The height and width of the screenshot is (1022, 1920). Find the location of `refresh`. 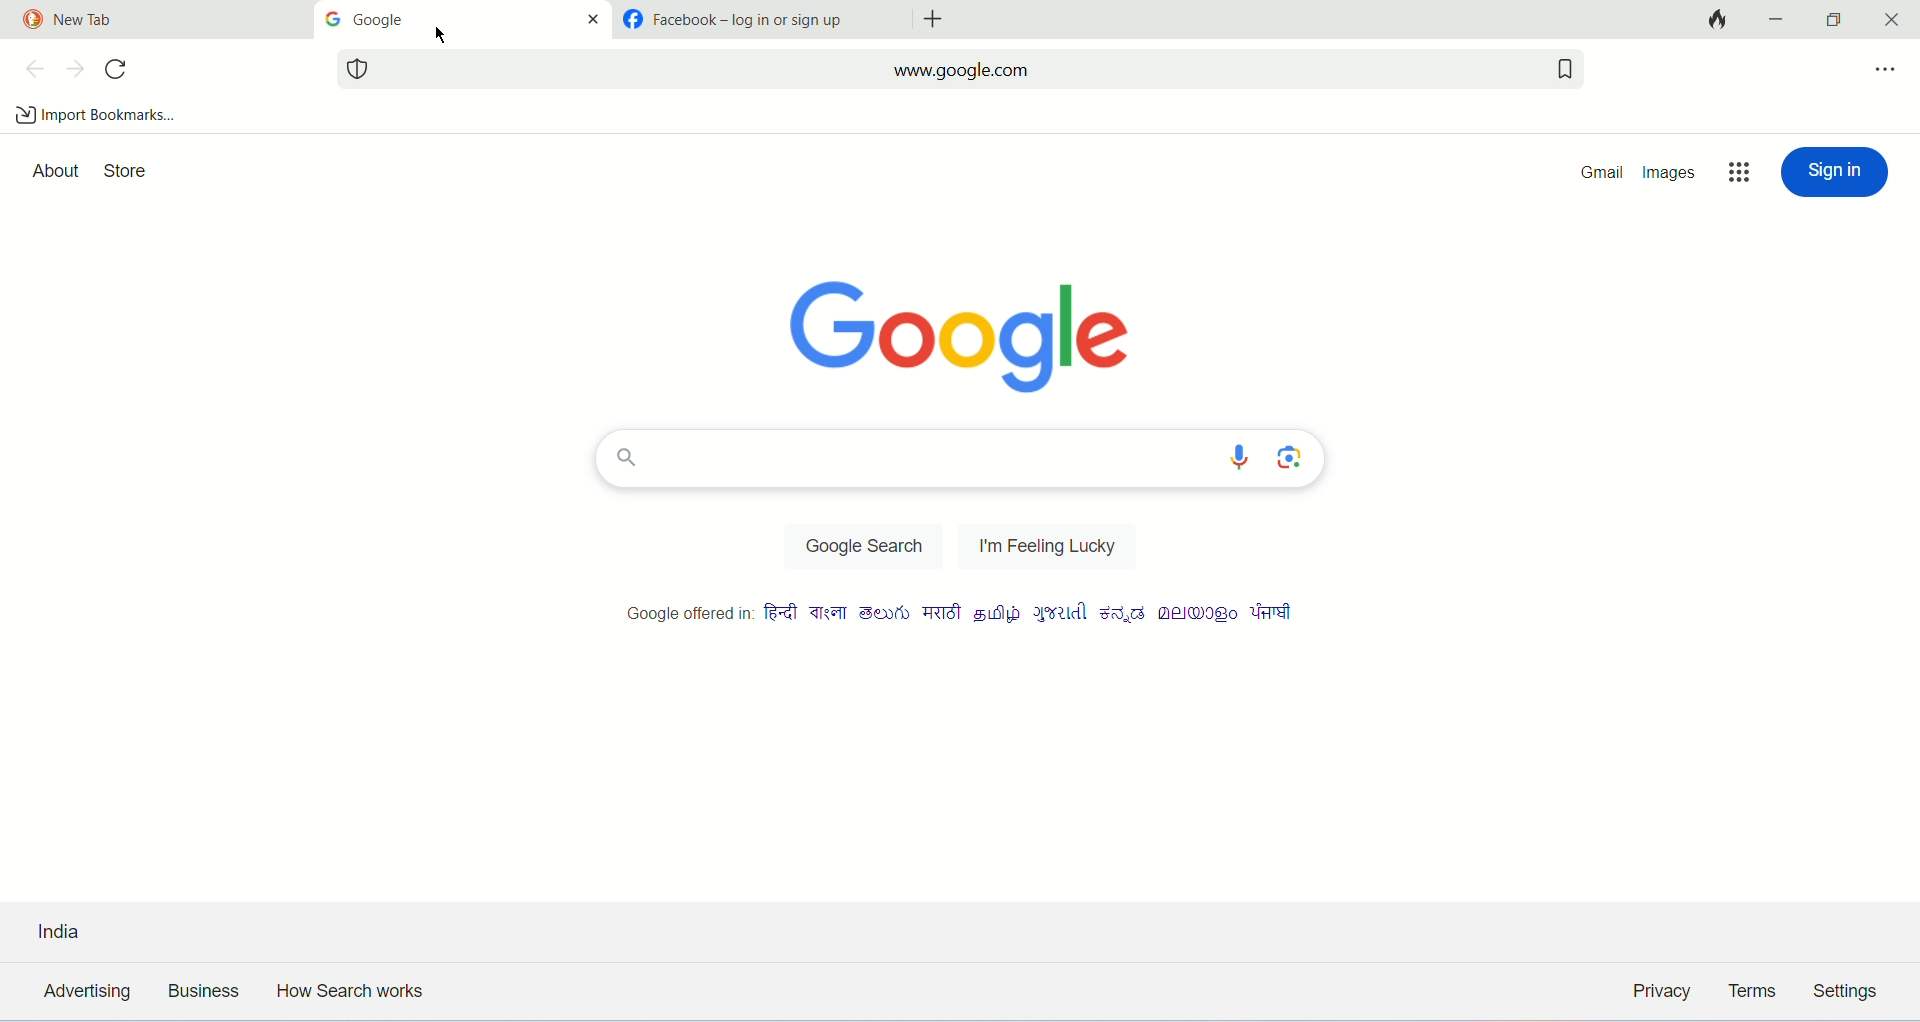

refresh is located at coordinates (117, 68).